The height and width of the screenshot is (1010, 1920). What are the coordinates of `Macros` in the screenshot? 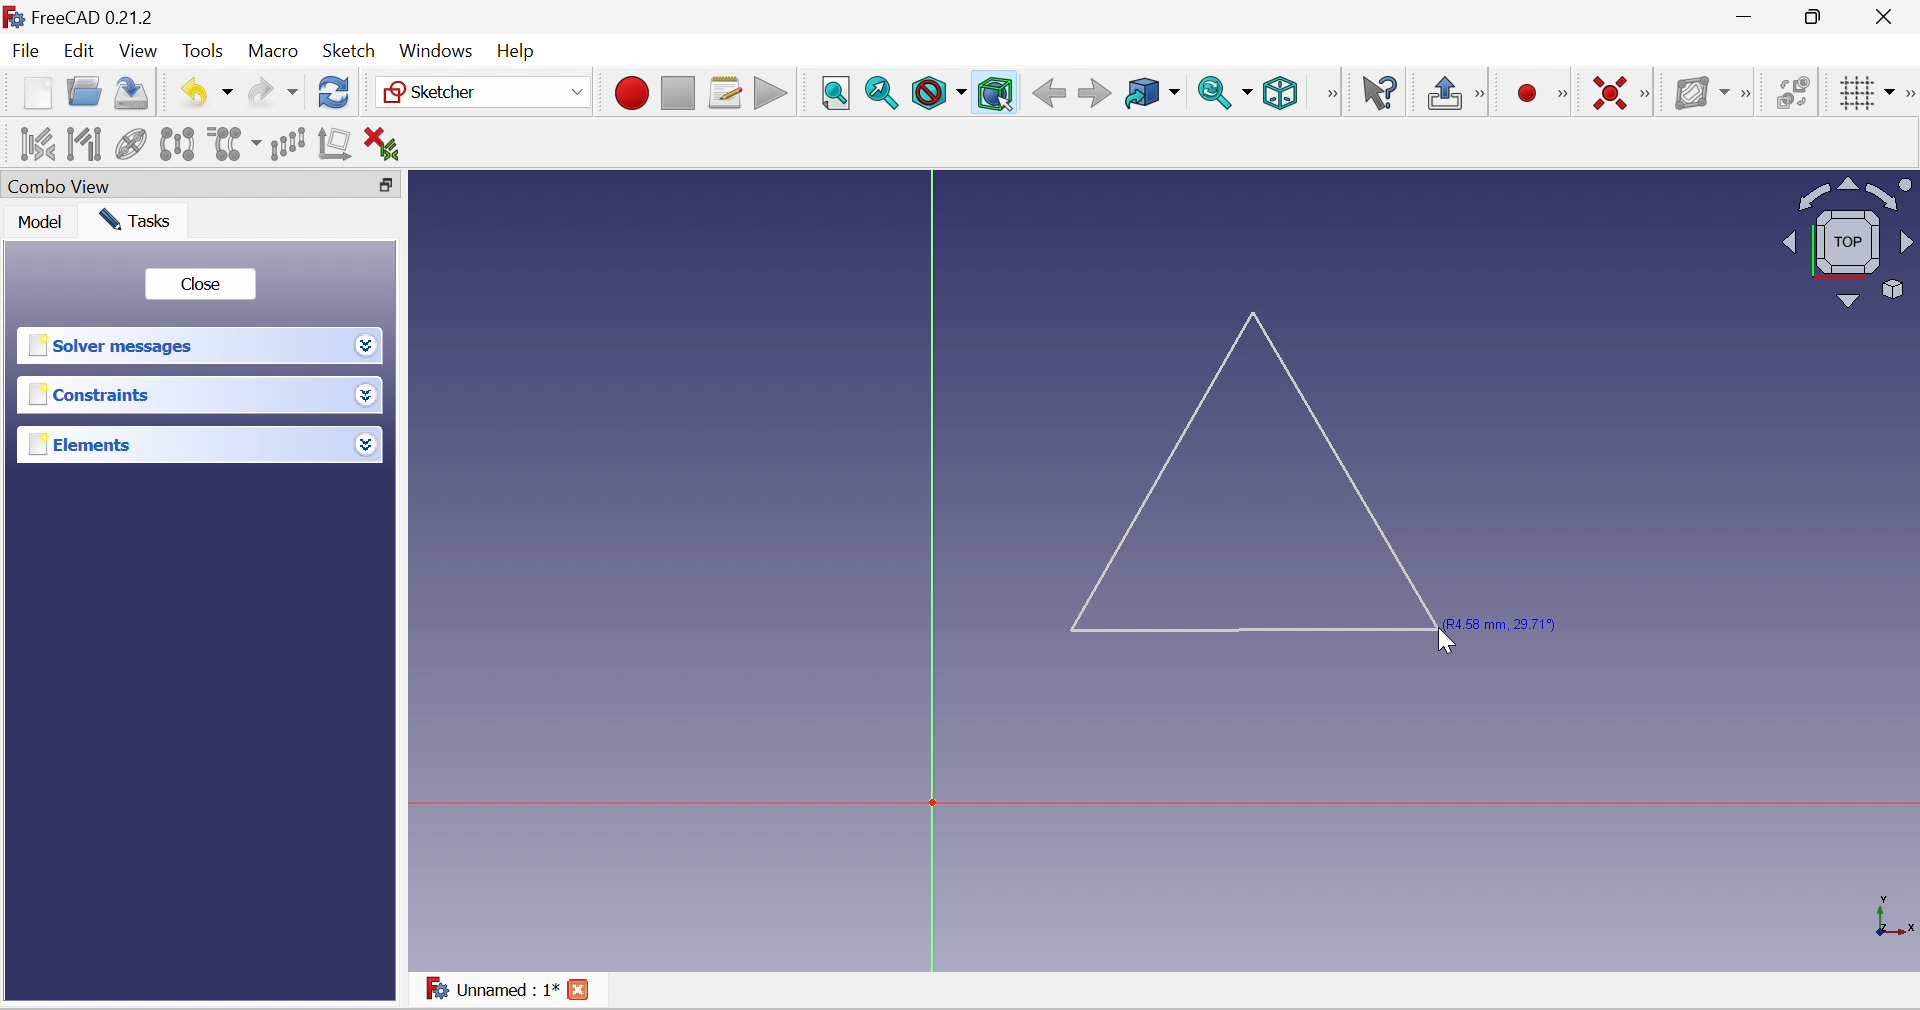 It's located at (726, 94).